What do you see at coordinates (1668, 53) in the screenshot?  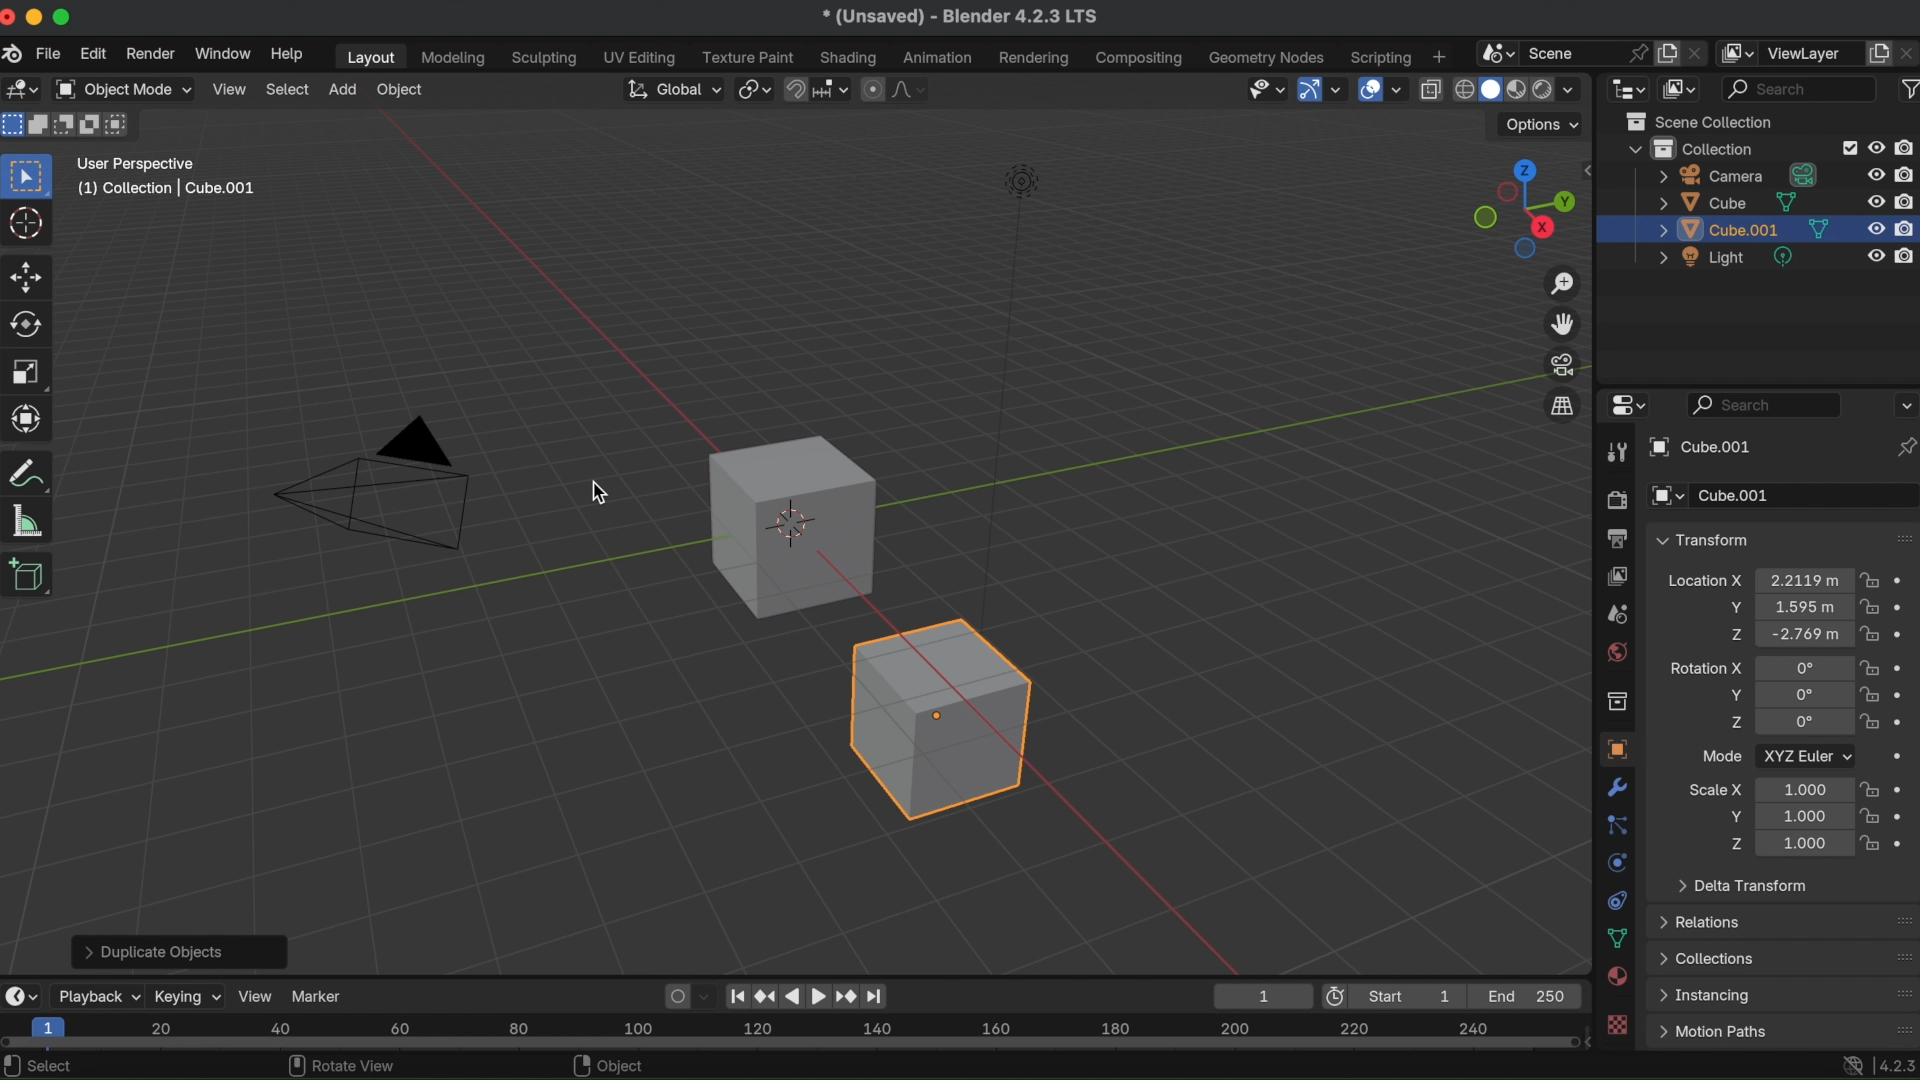 I see `new scene` at bounding box center [1668, 53].